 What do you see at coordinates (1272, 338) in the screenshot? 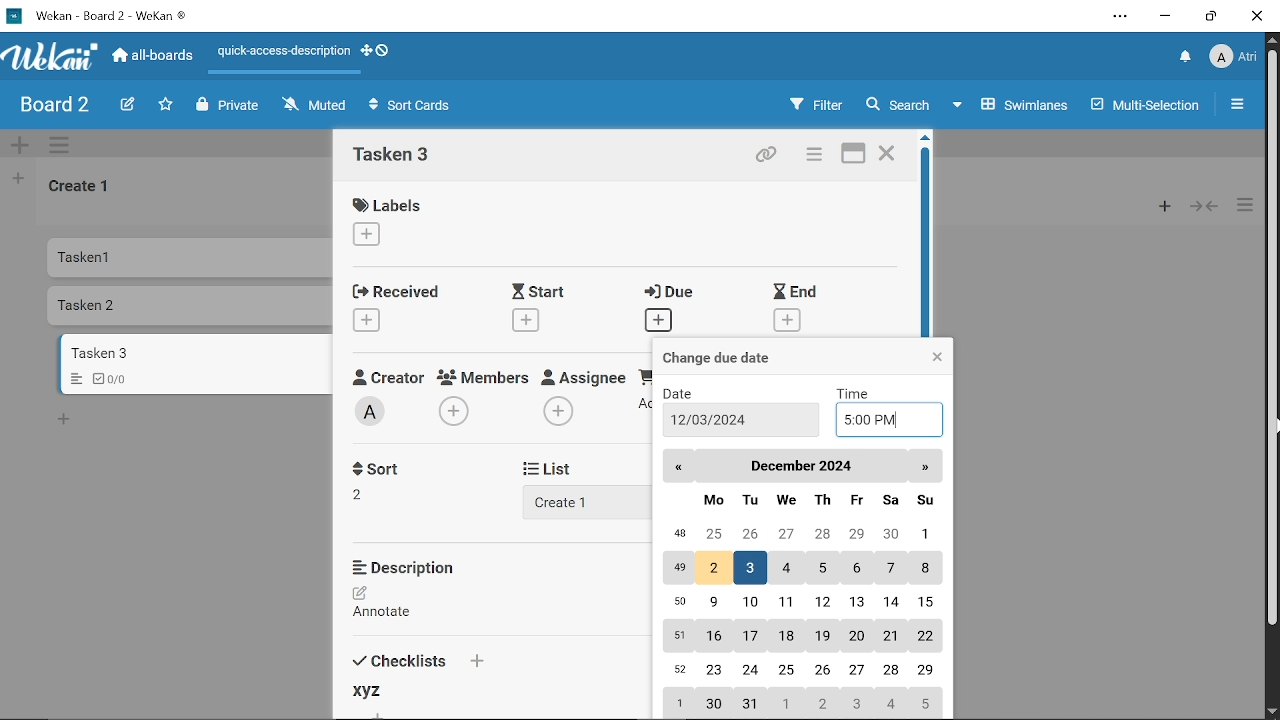
I see `Vertical scrollbar` at bounding box center [1272, 338].